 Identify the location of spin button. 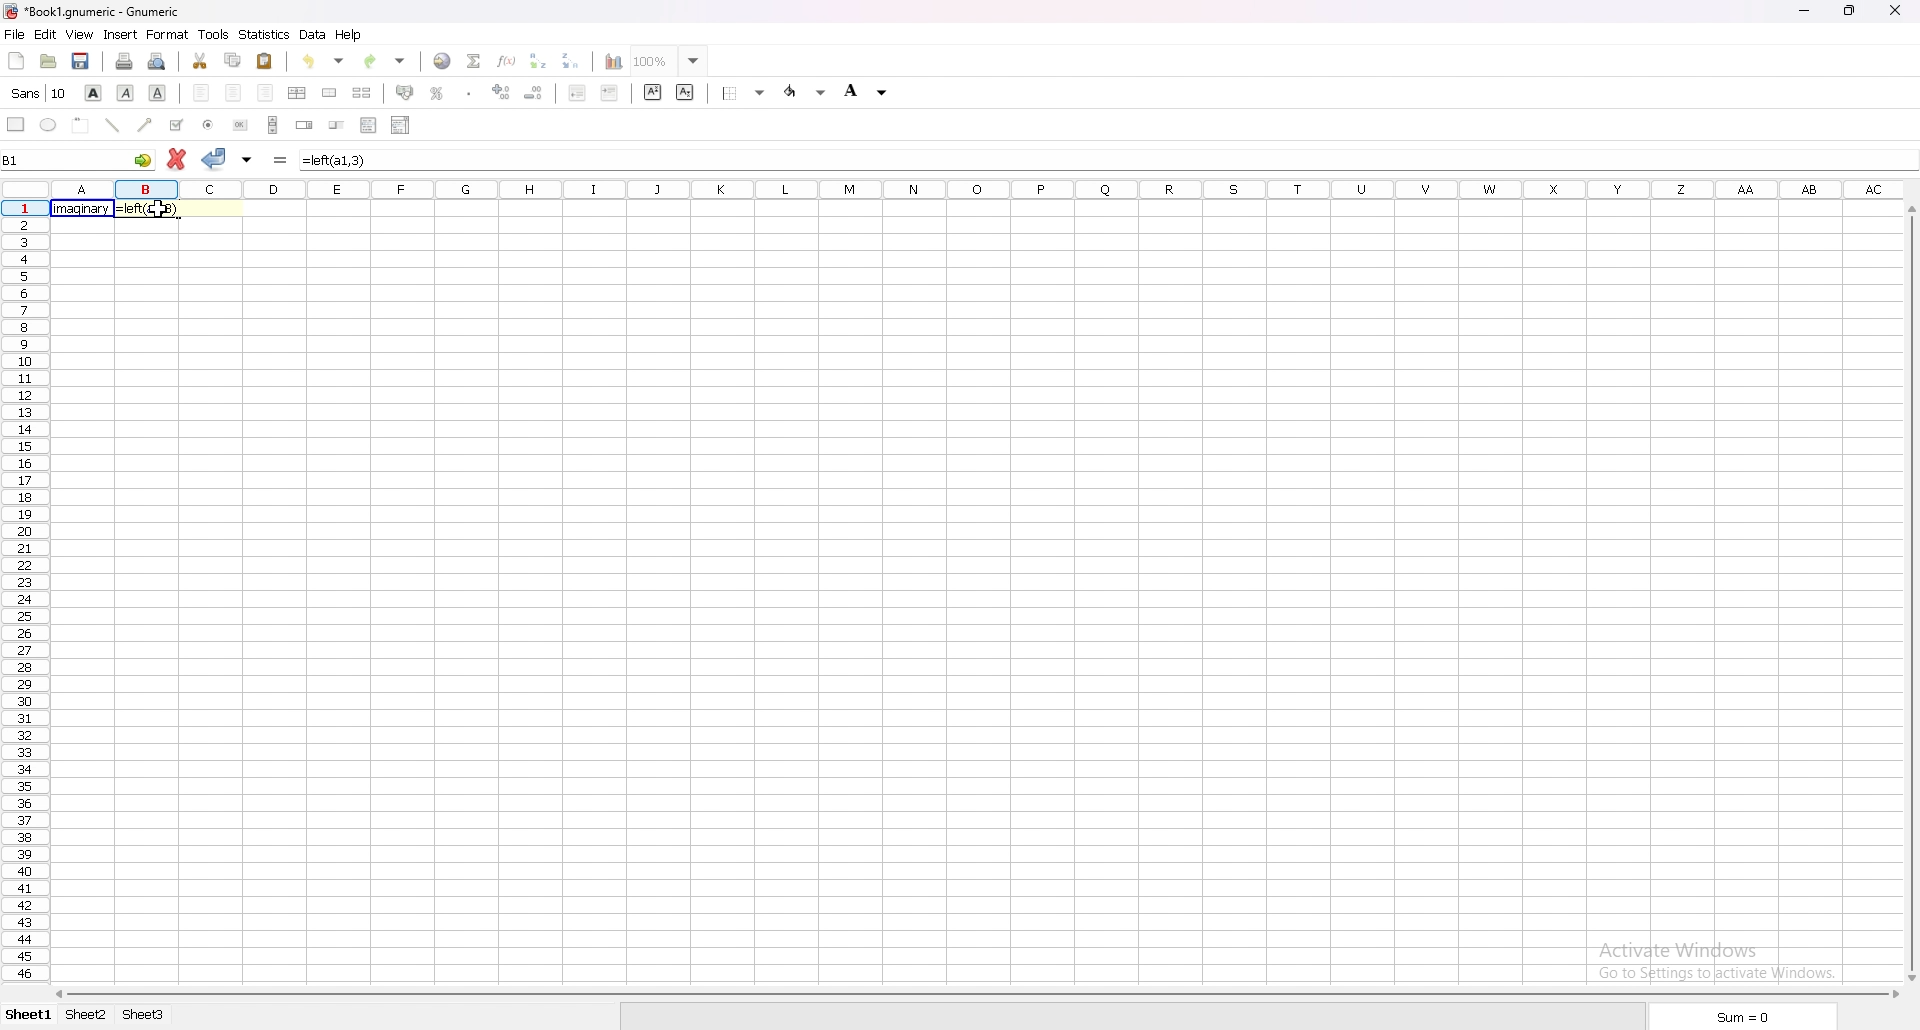
(305, 125).